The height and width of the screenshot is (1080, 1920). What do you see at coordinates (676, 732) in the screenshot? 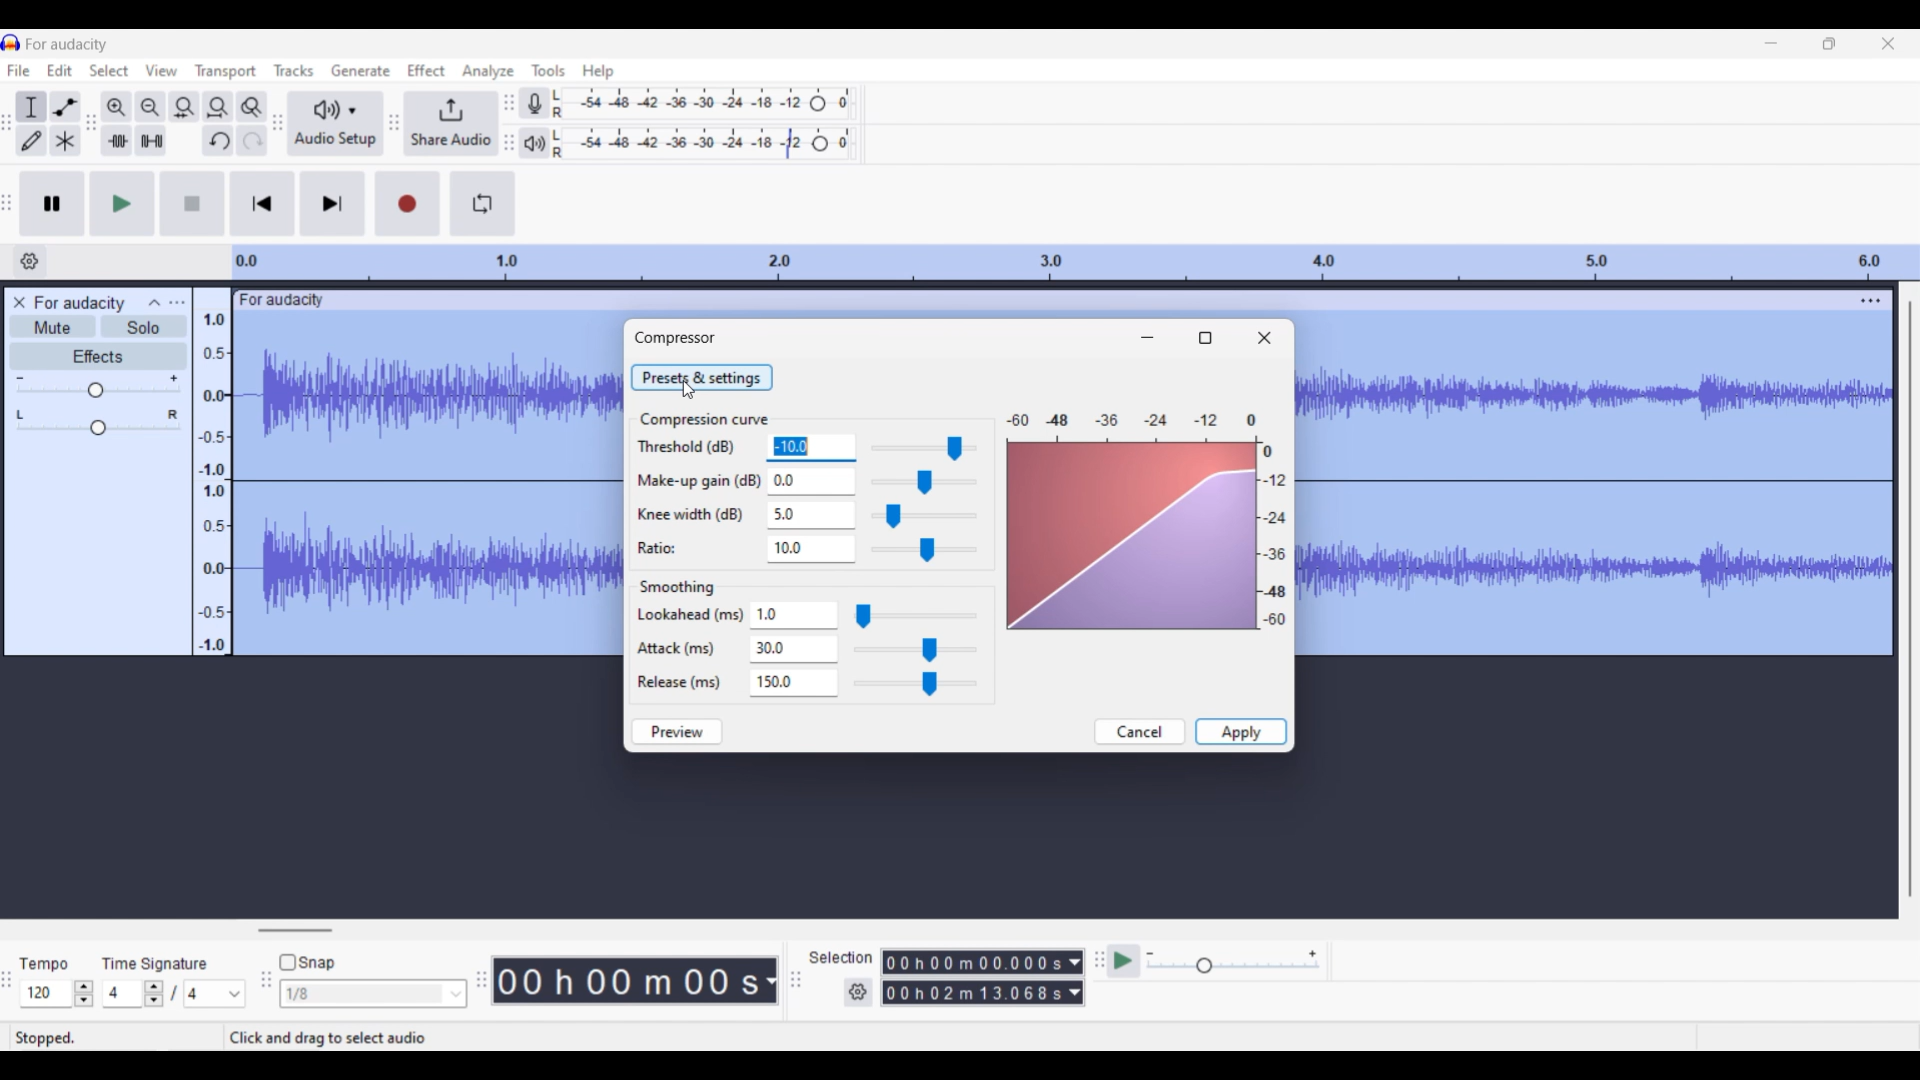
I see `Preview` at bounding box center [676, 732].